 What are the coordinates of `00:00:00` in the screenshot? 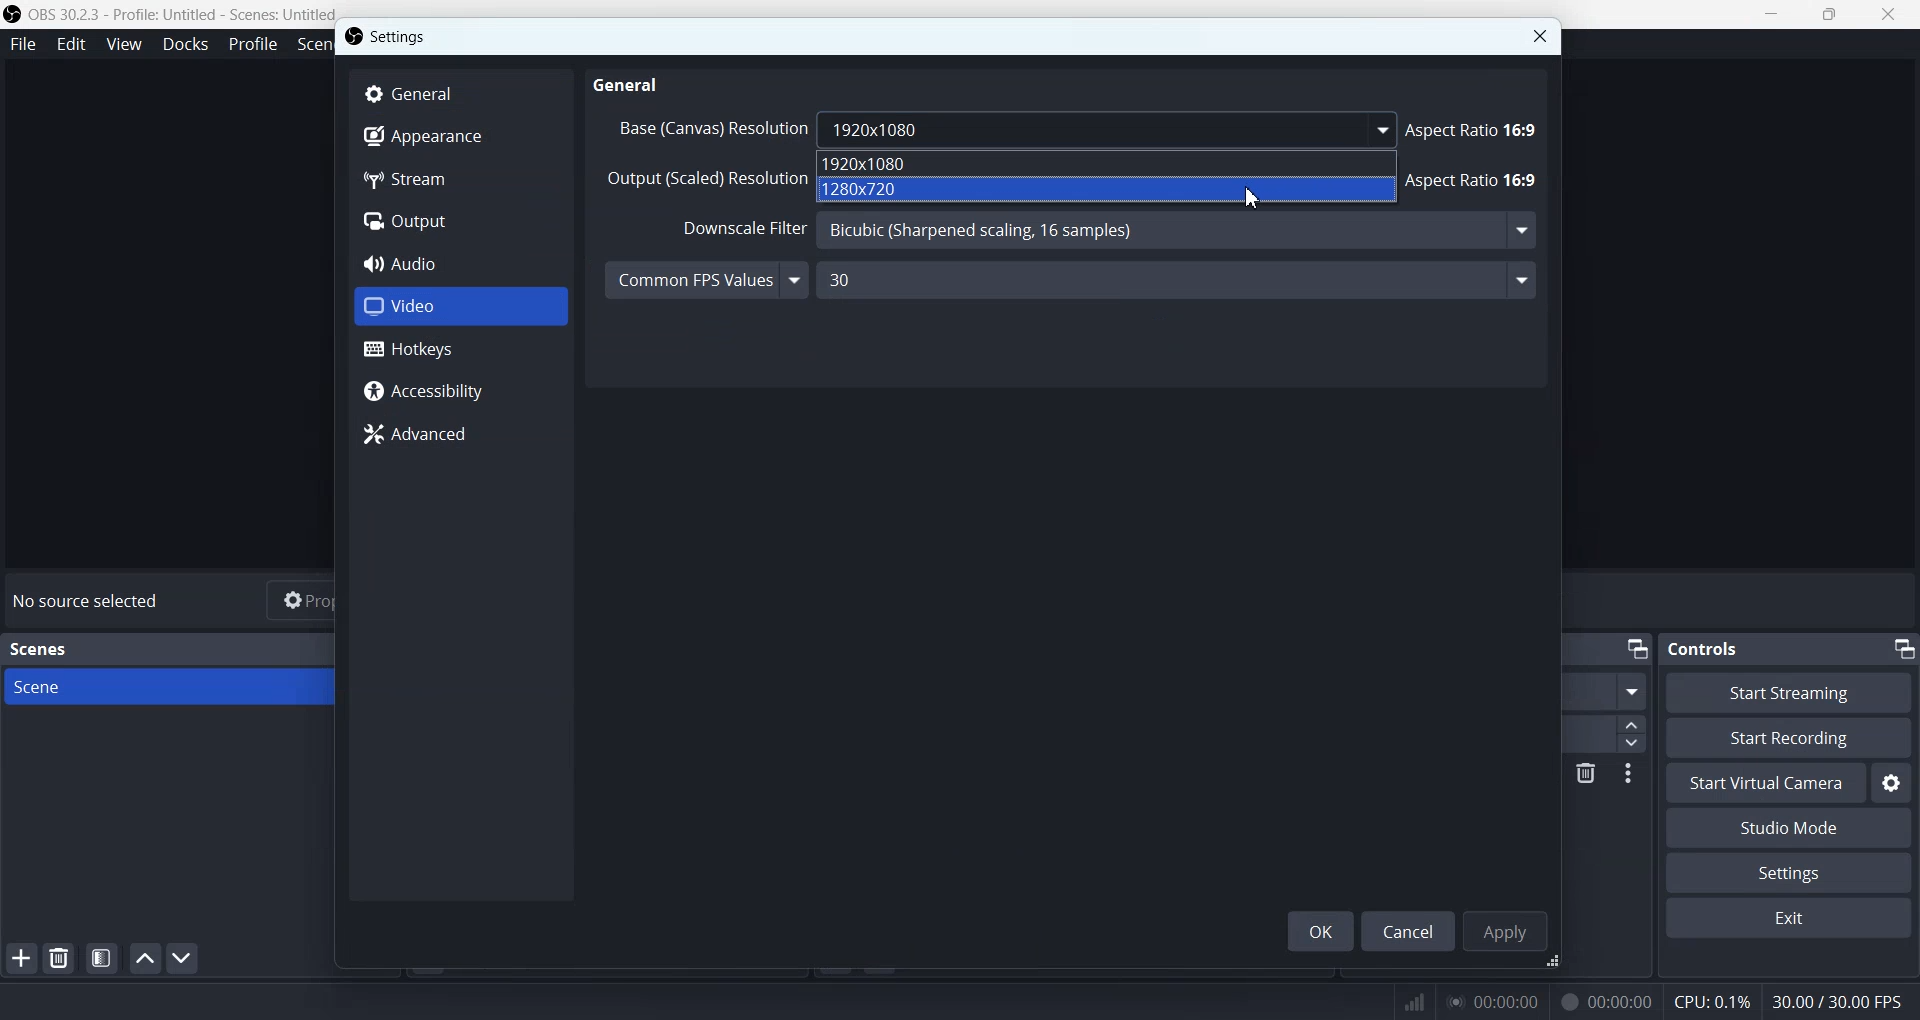 It's located at (1601, 1001).